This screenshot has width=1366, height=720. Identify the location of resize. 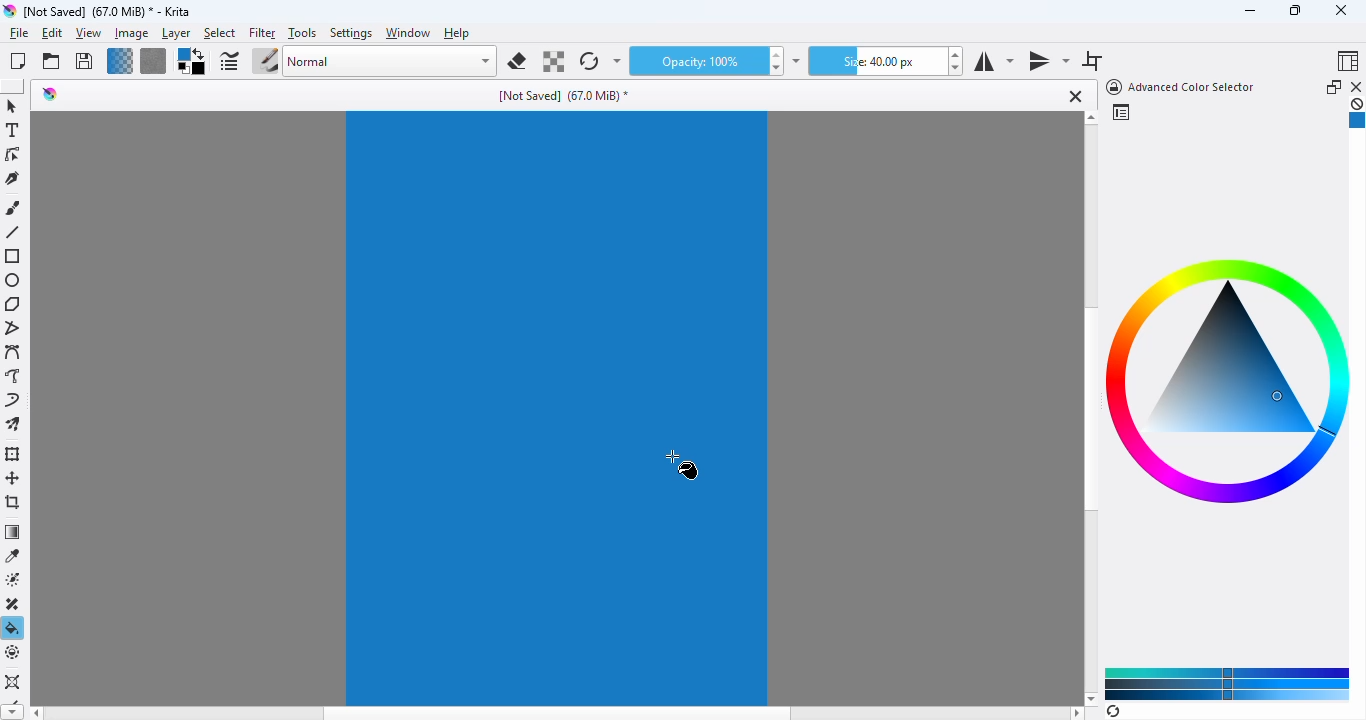
(1294, 9).